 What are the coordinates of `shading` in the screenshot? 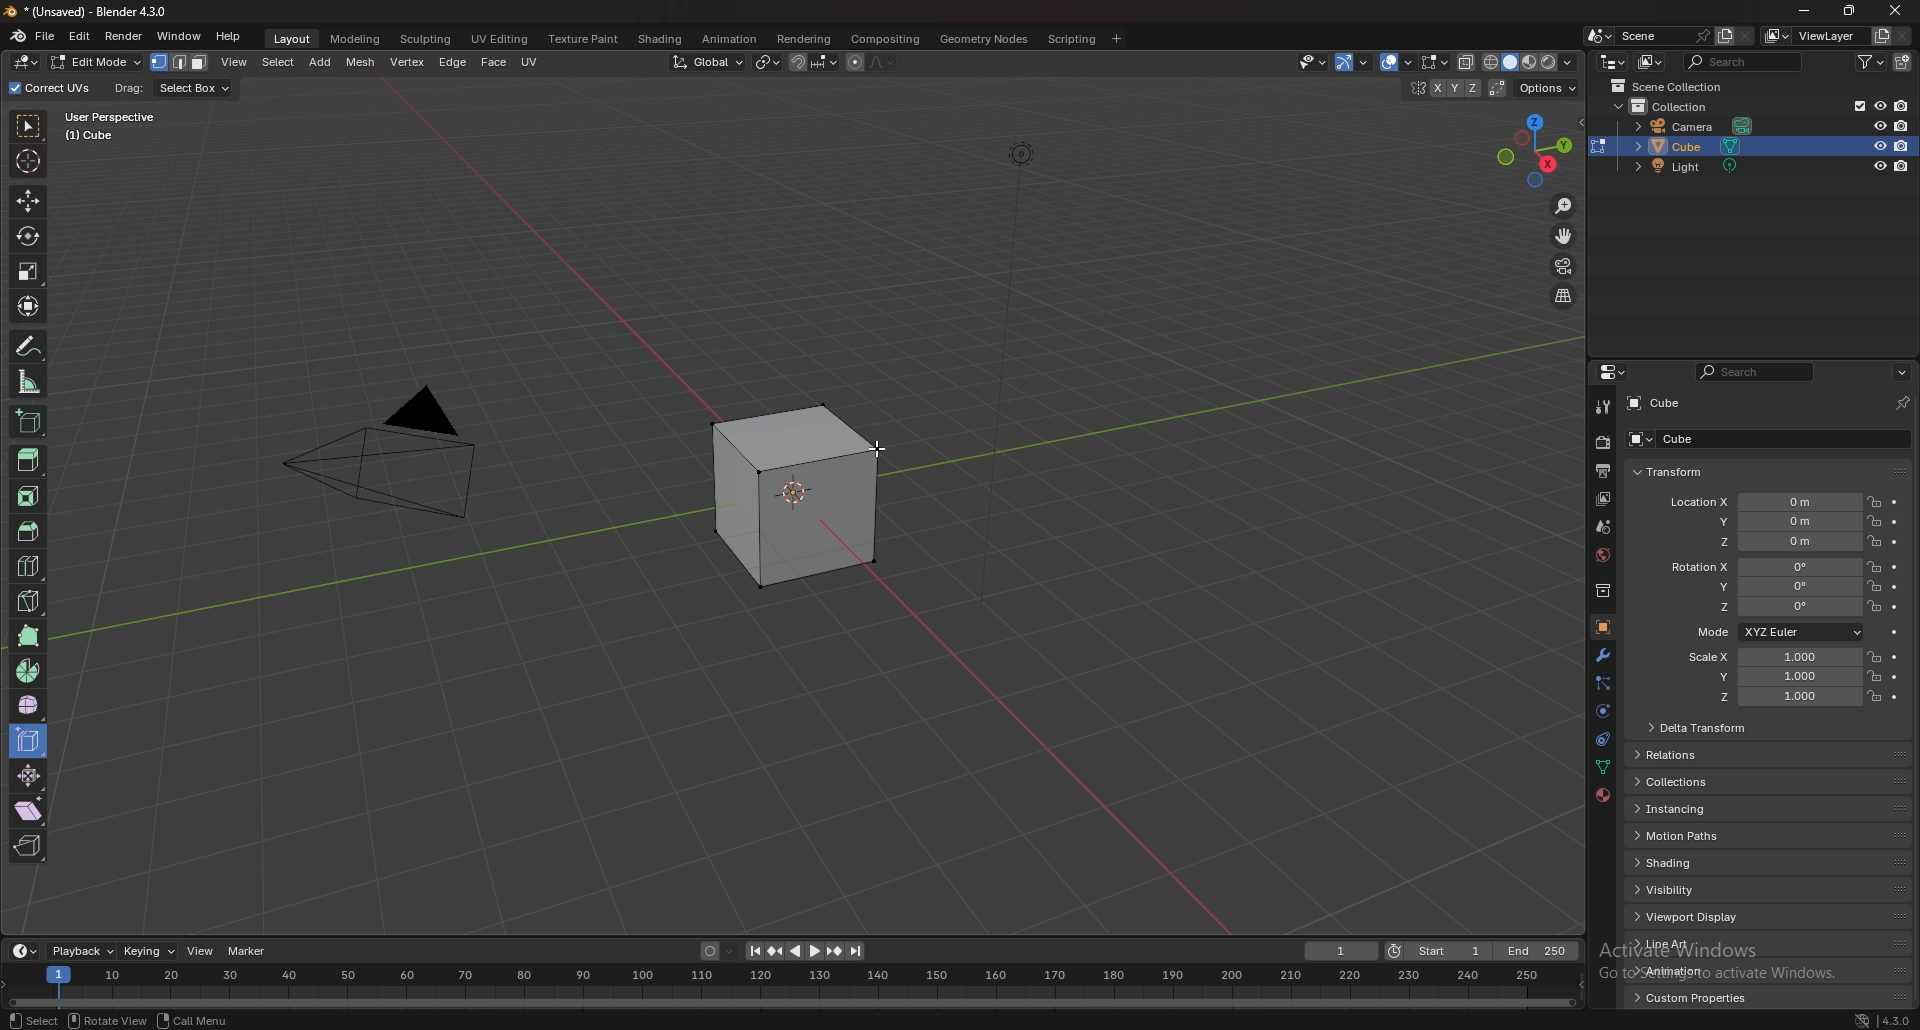 It's located at (661, 38).